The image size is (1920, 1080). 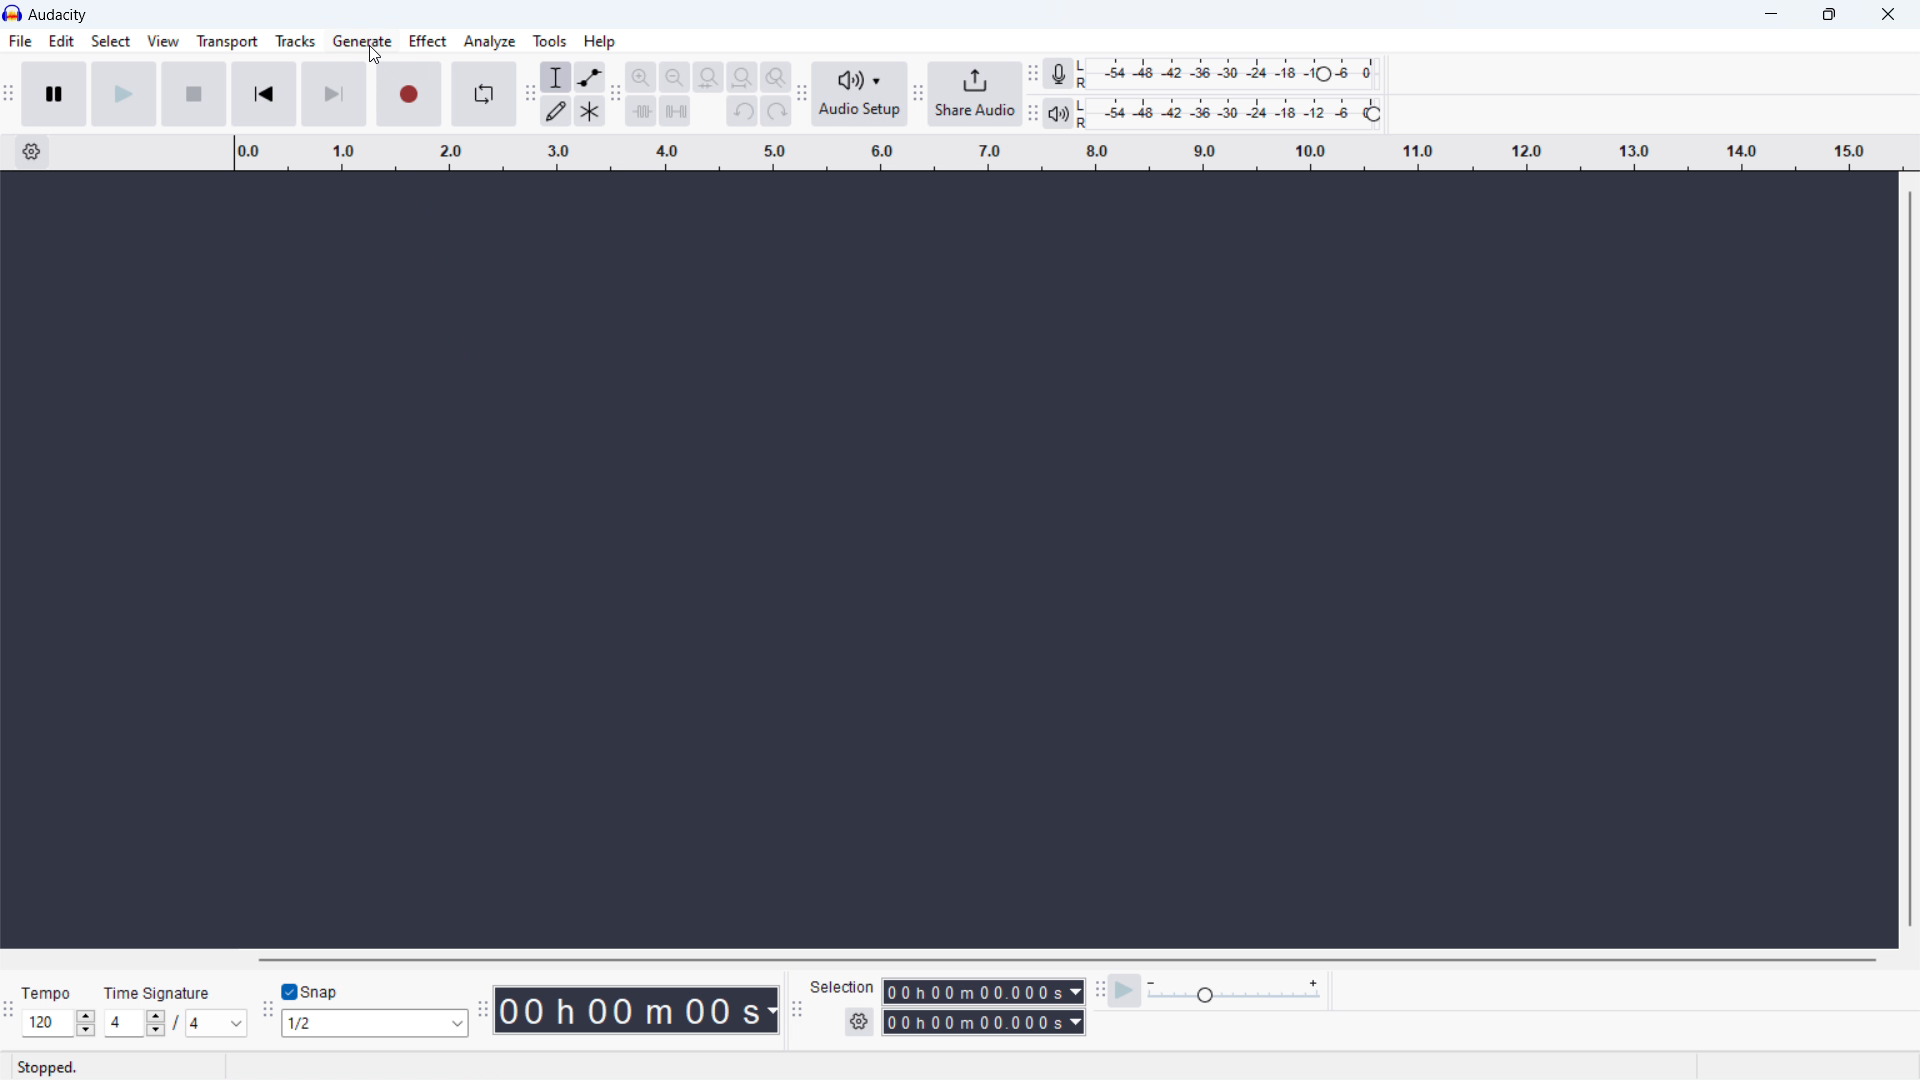 What do you see at coordinates (642, 77) in the screenshot?
I see `zoom in` at bounding box center [642, 77].